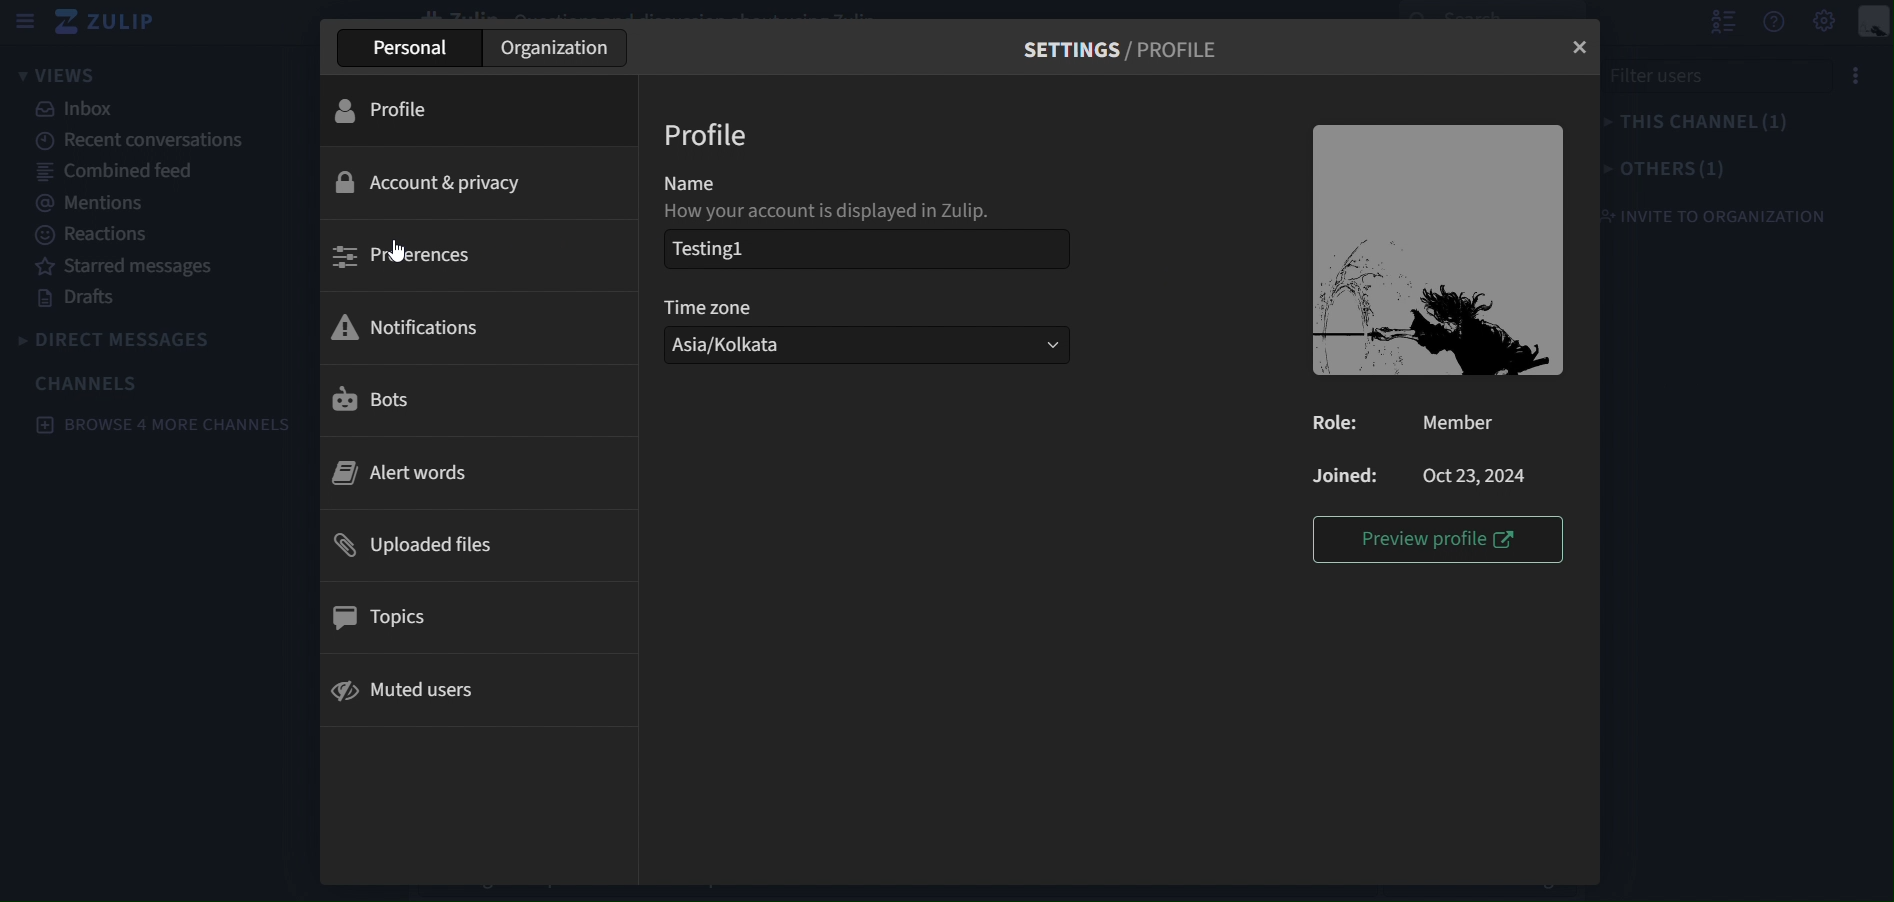 Image resolution: width=1894 pixels, height=902 pixels. I want to click on bots, so click(476, 401).